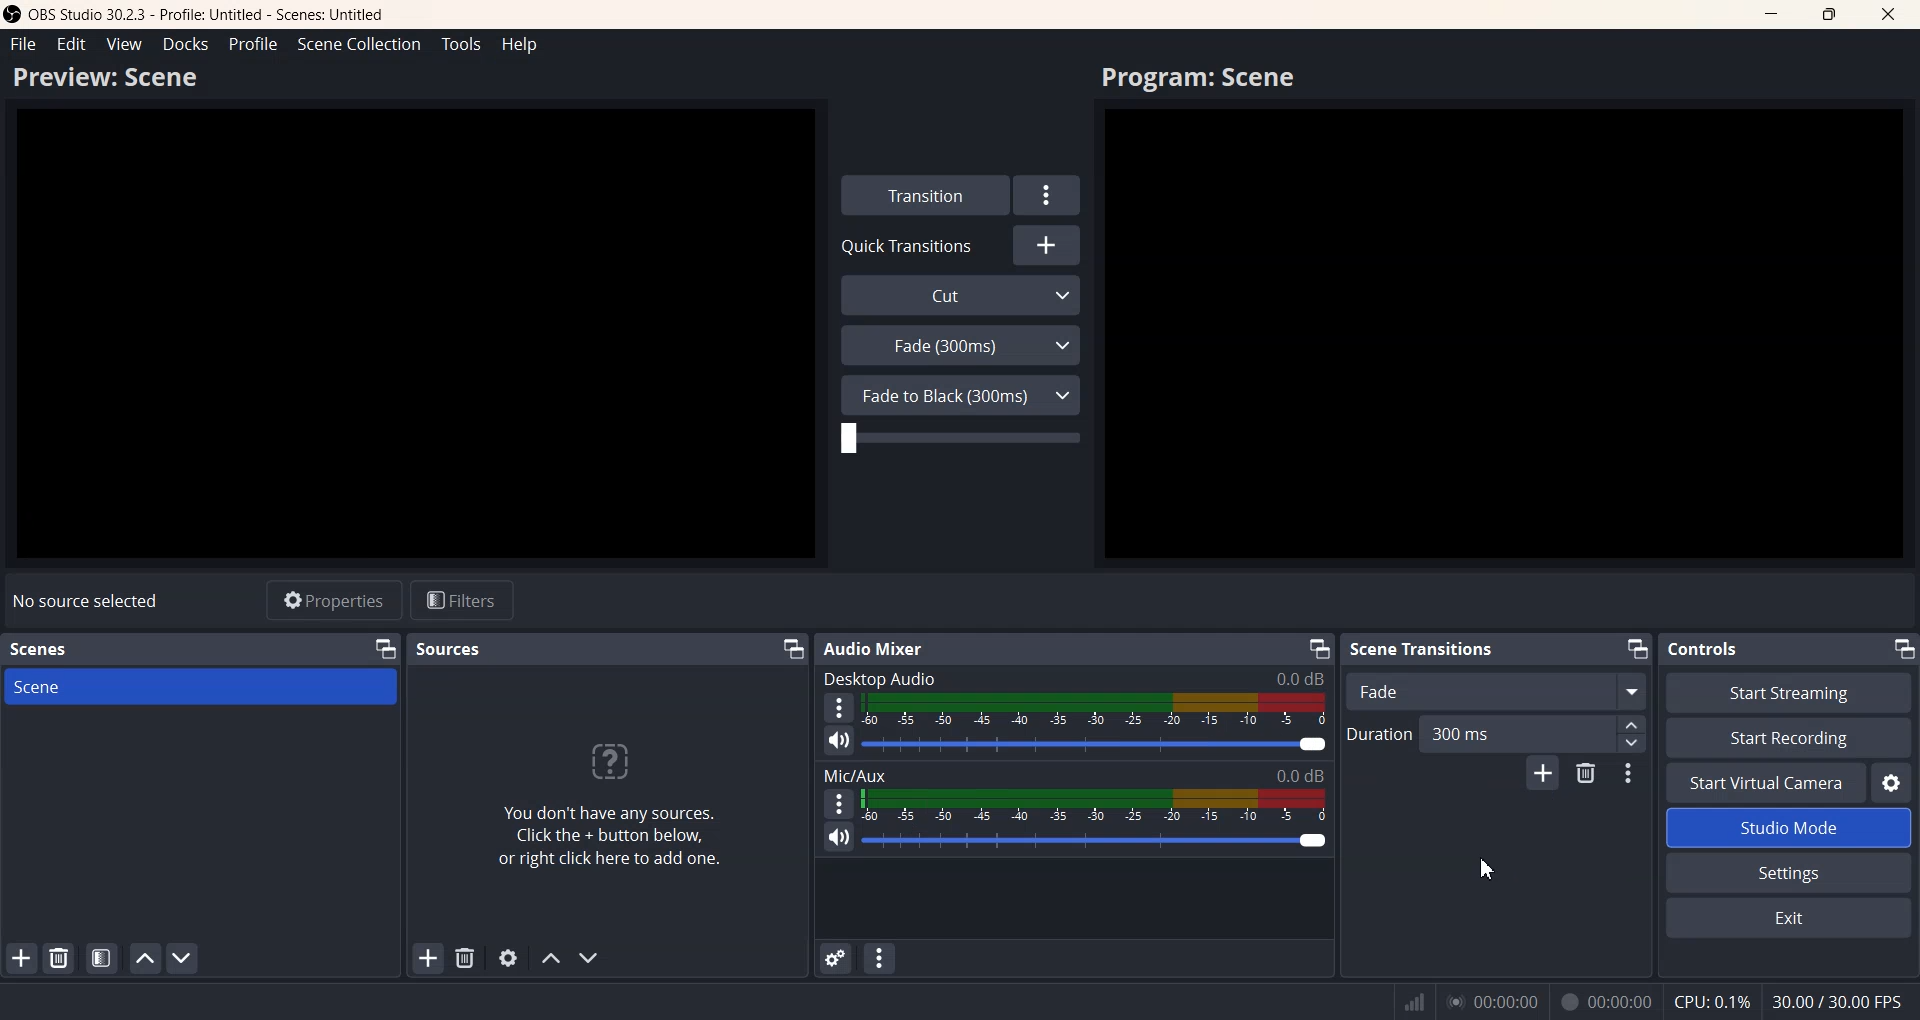 This screenshot has height=1020, width=1920. I want to click on Program: Scene, so click(1190, 74).